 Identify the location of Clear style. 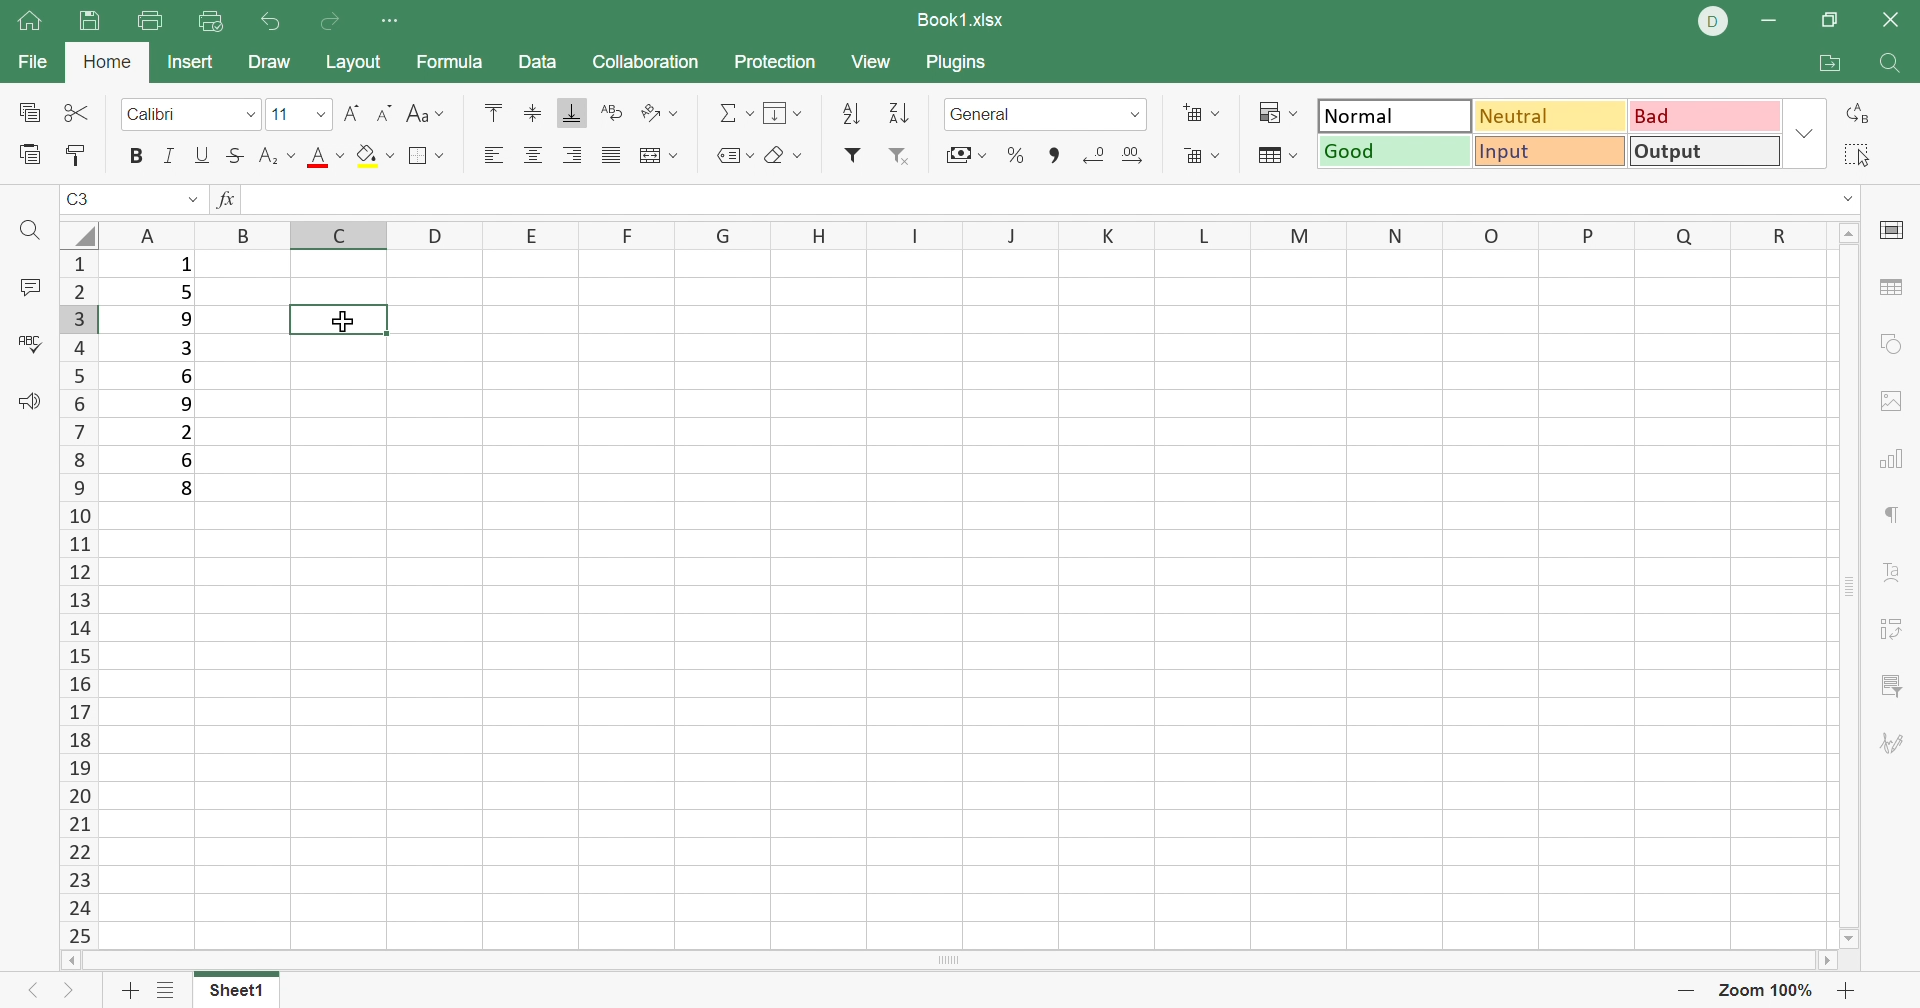
(785, 157).